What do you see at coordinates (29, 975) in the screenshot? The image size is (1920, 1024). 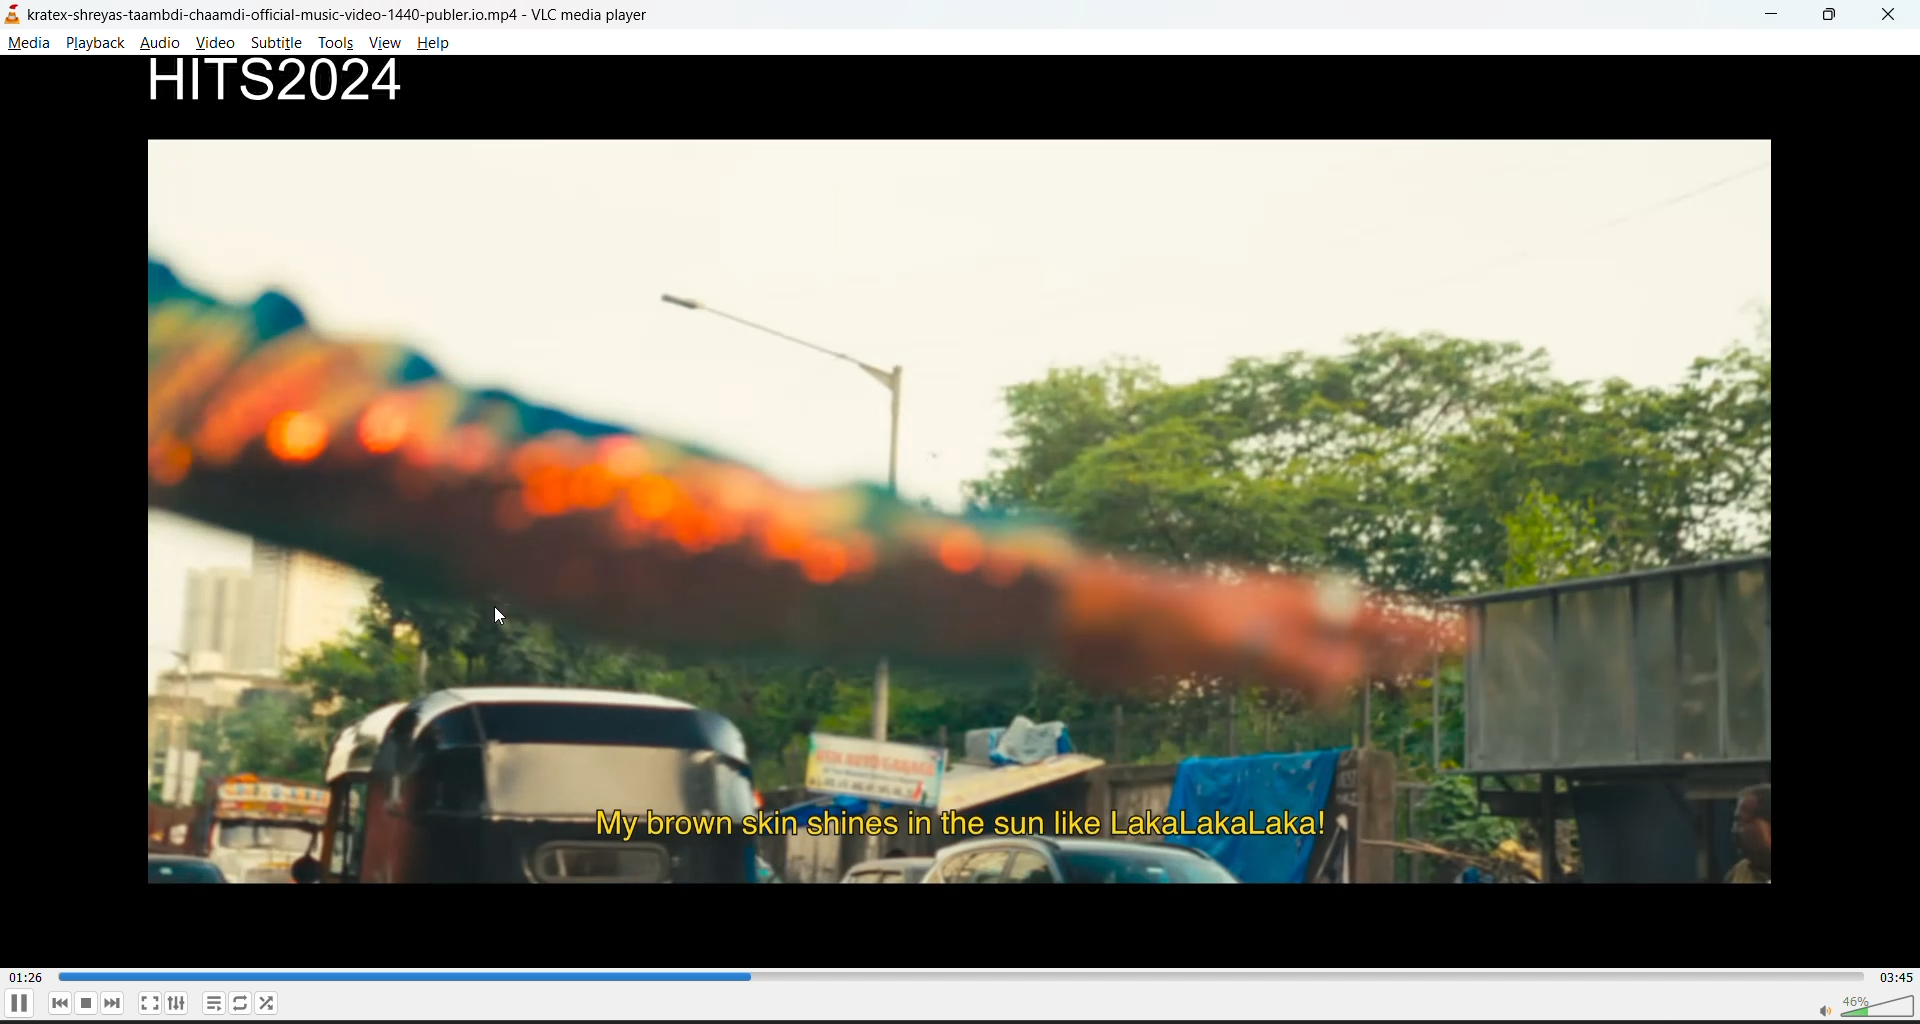 I see `current track time` at bounding box center [29, 975].